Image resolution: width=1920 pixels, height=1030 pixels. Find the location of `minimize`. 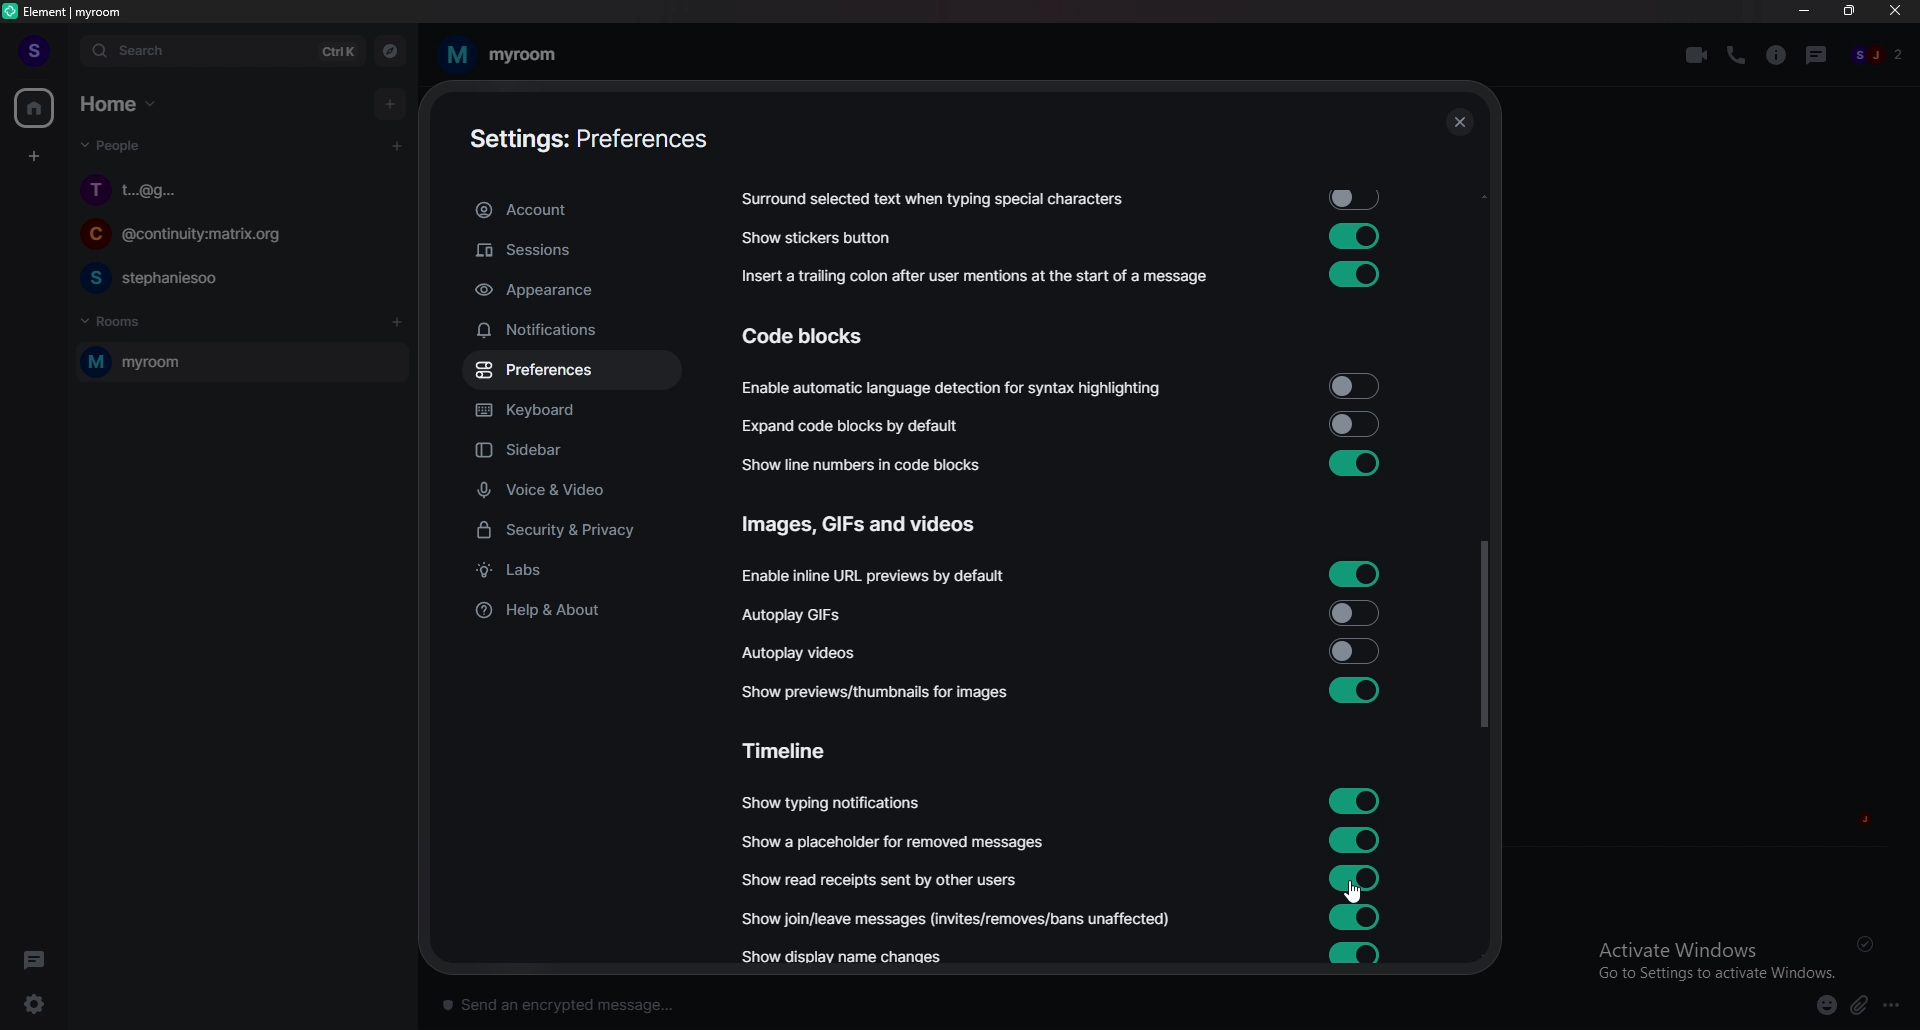

minimize is located at coordinates (1804, 11).